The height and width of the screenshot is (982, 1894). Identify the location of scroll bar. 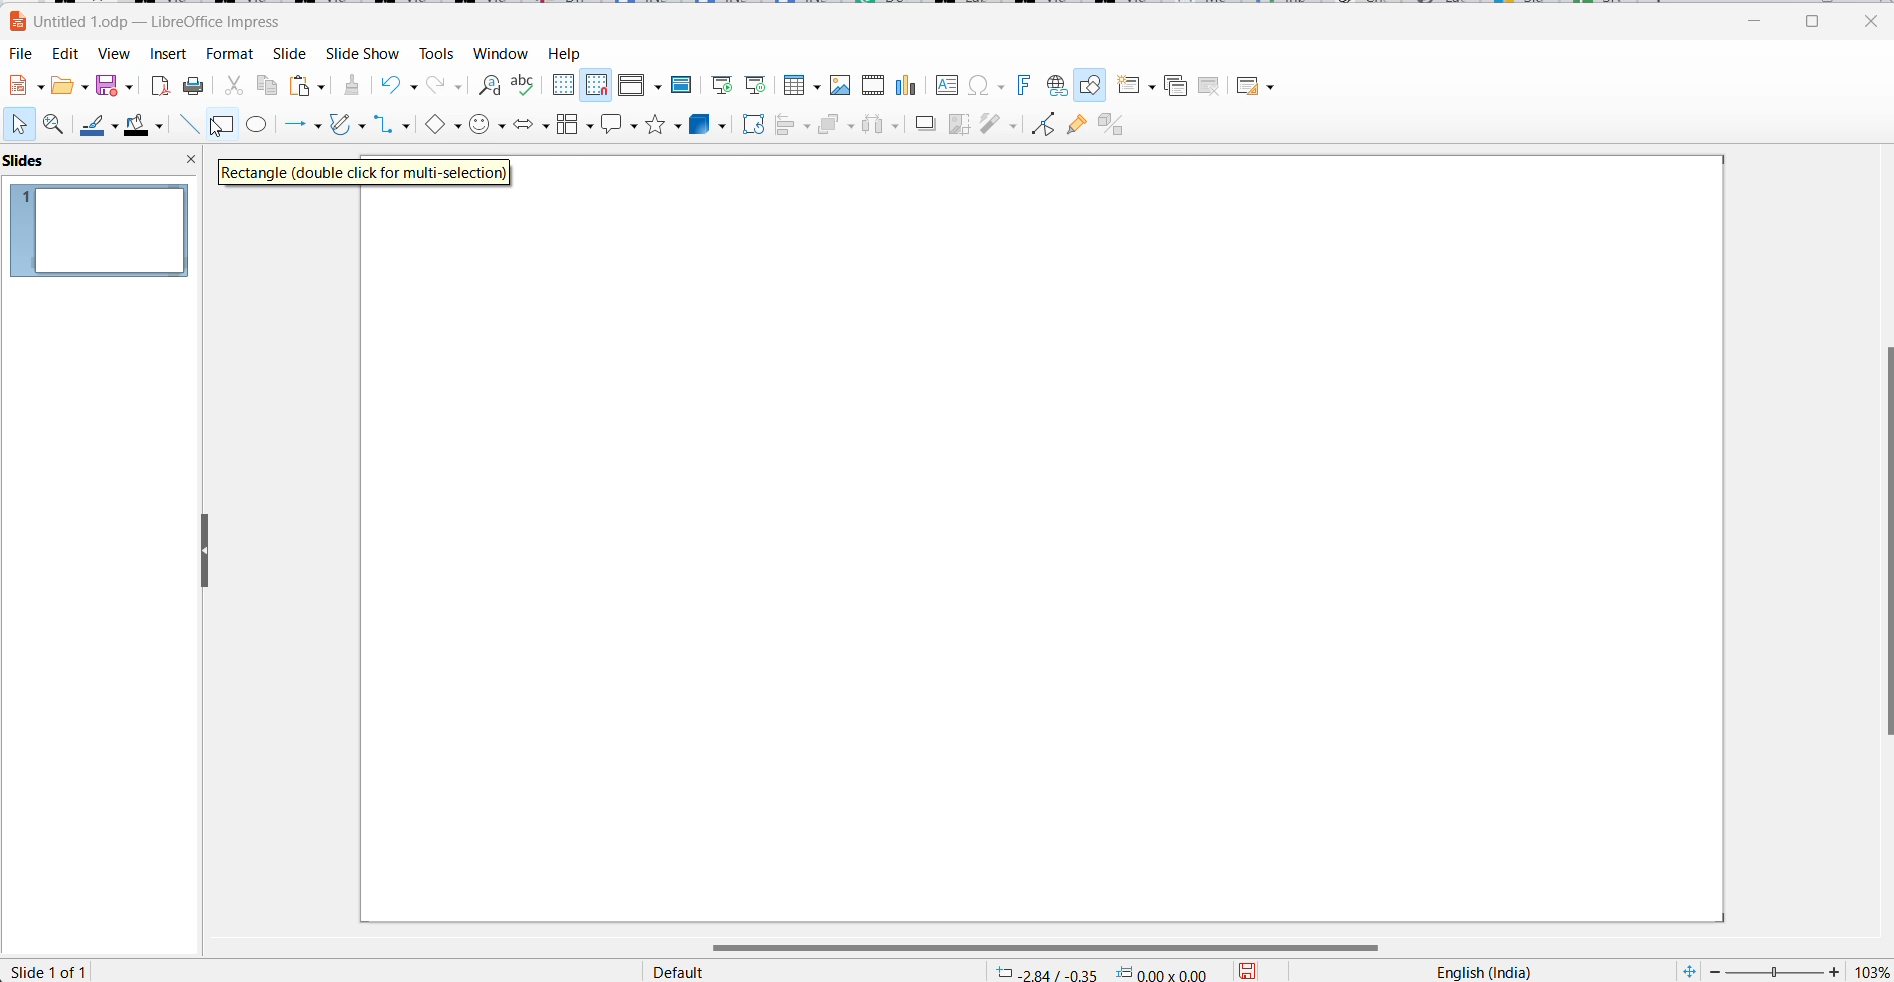
(1882, 542).